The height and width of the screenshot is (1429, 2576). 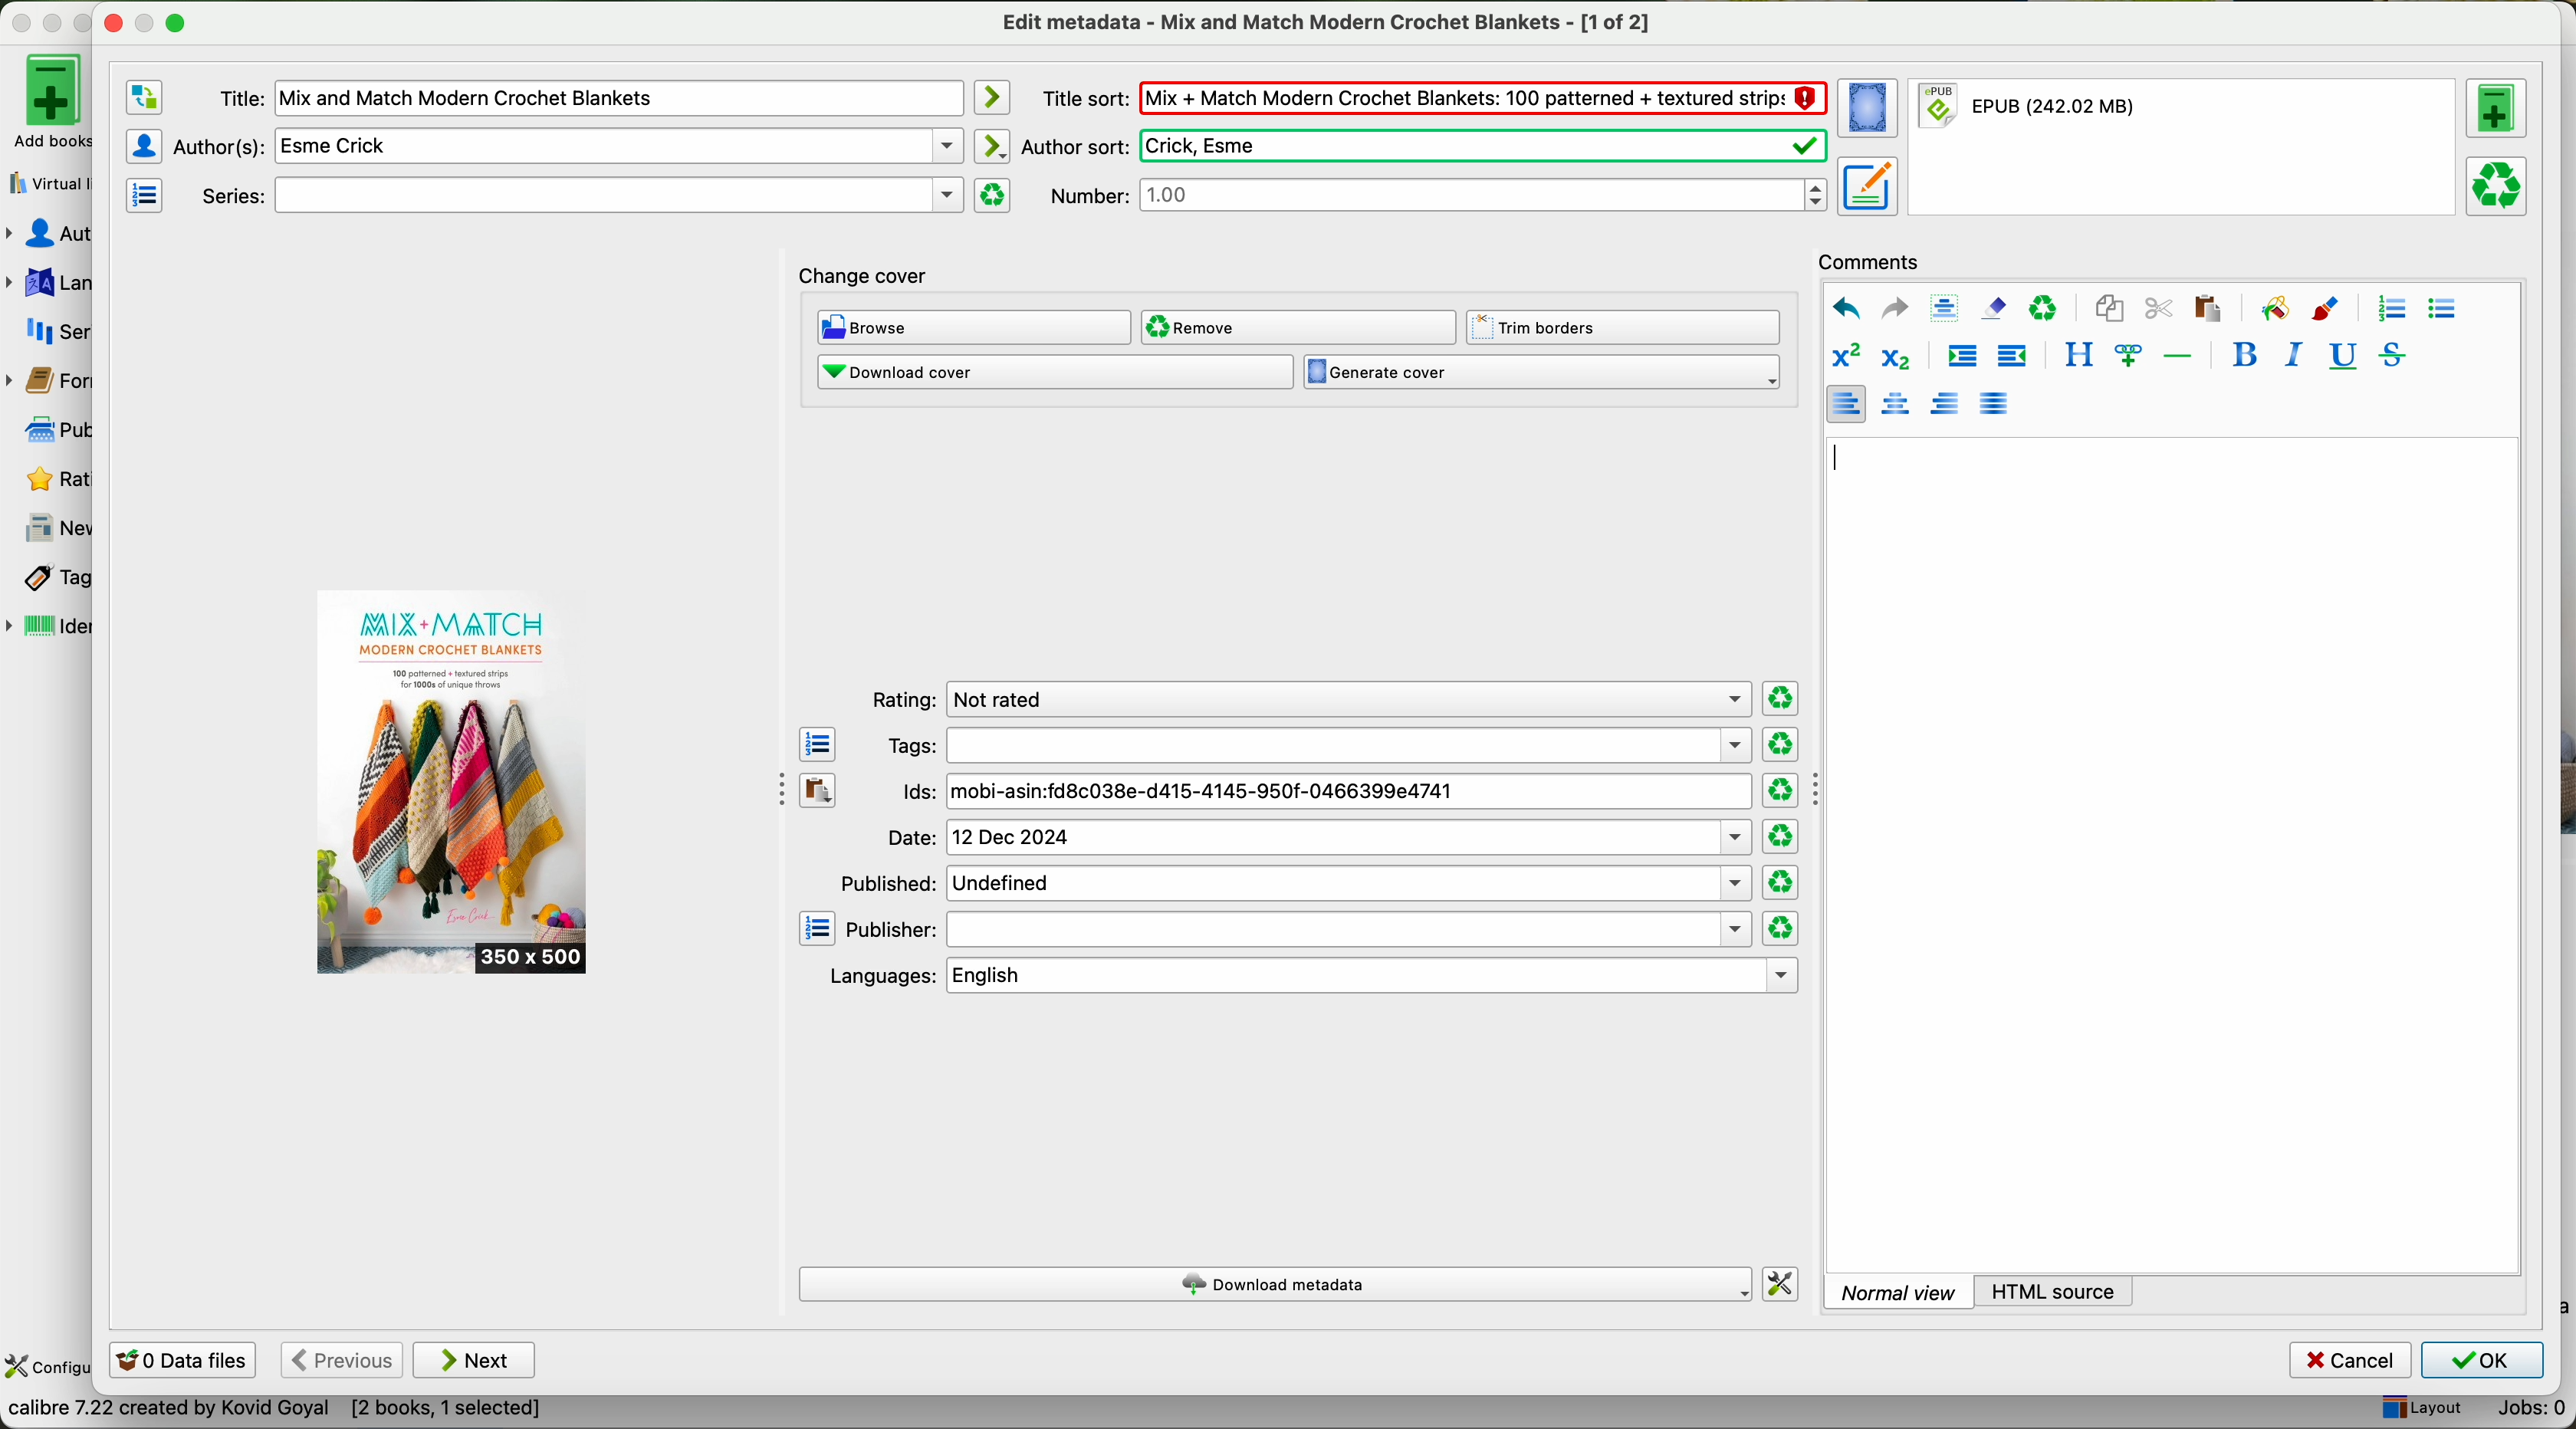 What do you see at coordinates (1299, 930) in the screenshot?
I see `publisher` at bounding box center [1299, 930].